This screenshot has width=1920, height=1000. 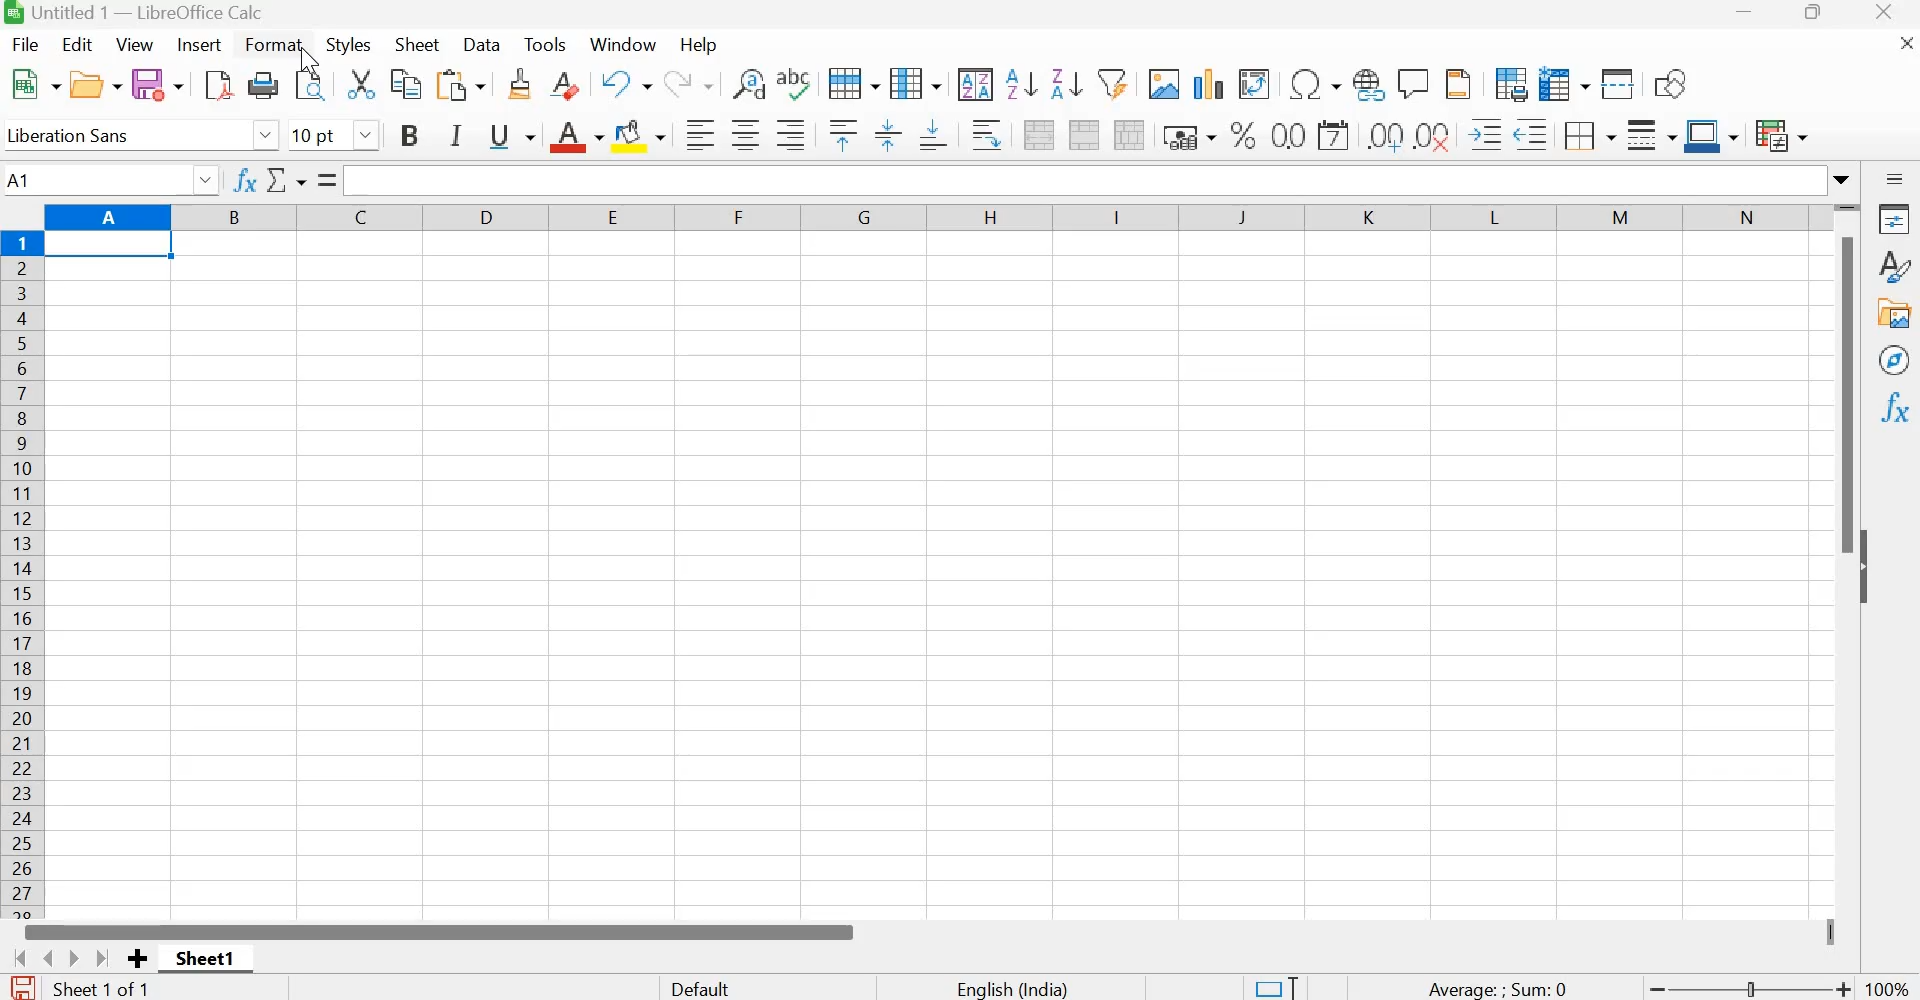 What do you see at coordinates (545, 44) in the screenshot?
I see `Tools` at bounding box center [545, 44].